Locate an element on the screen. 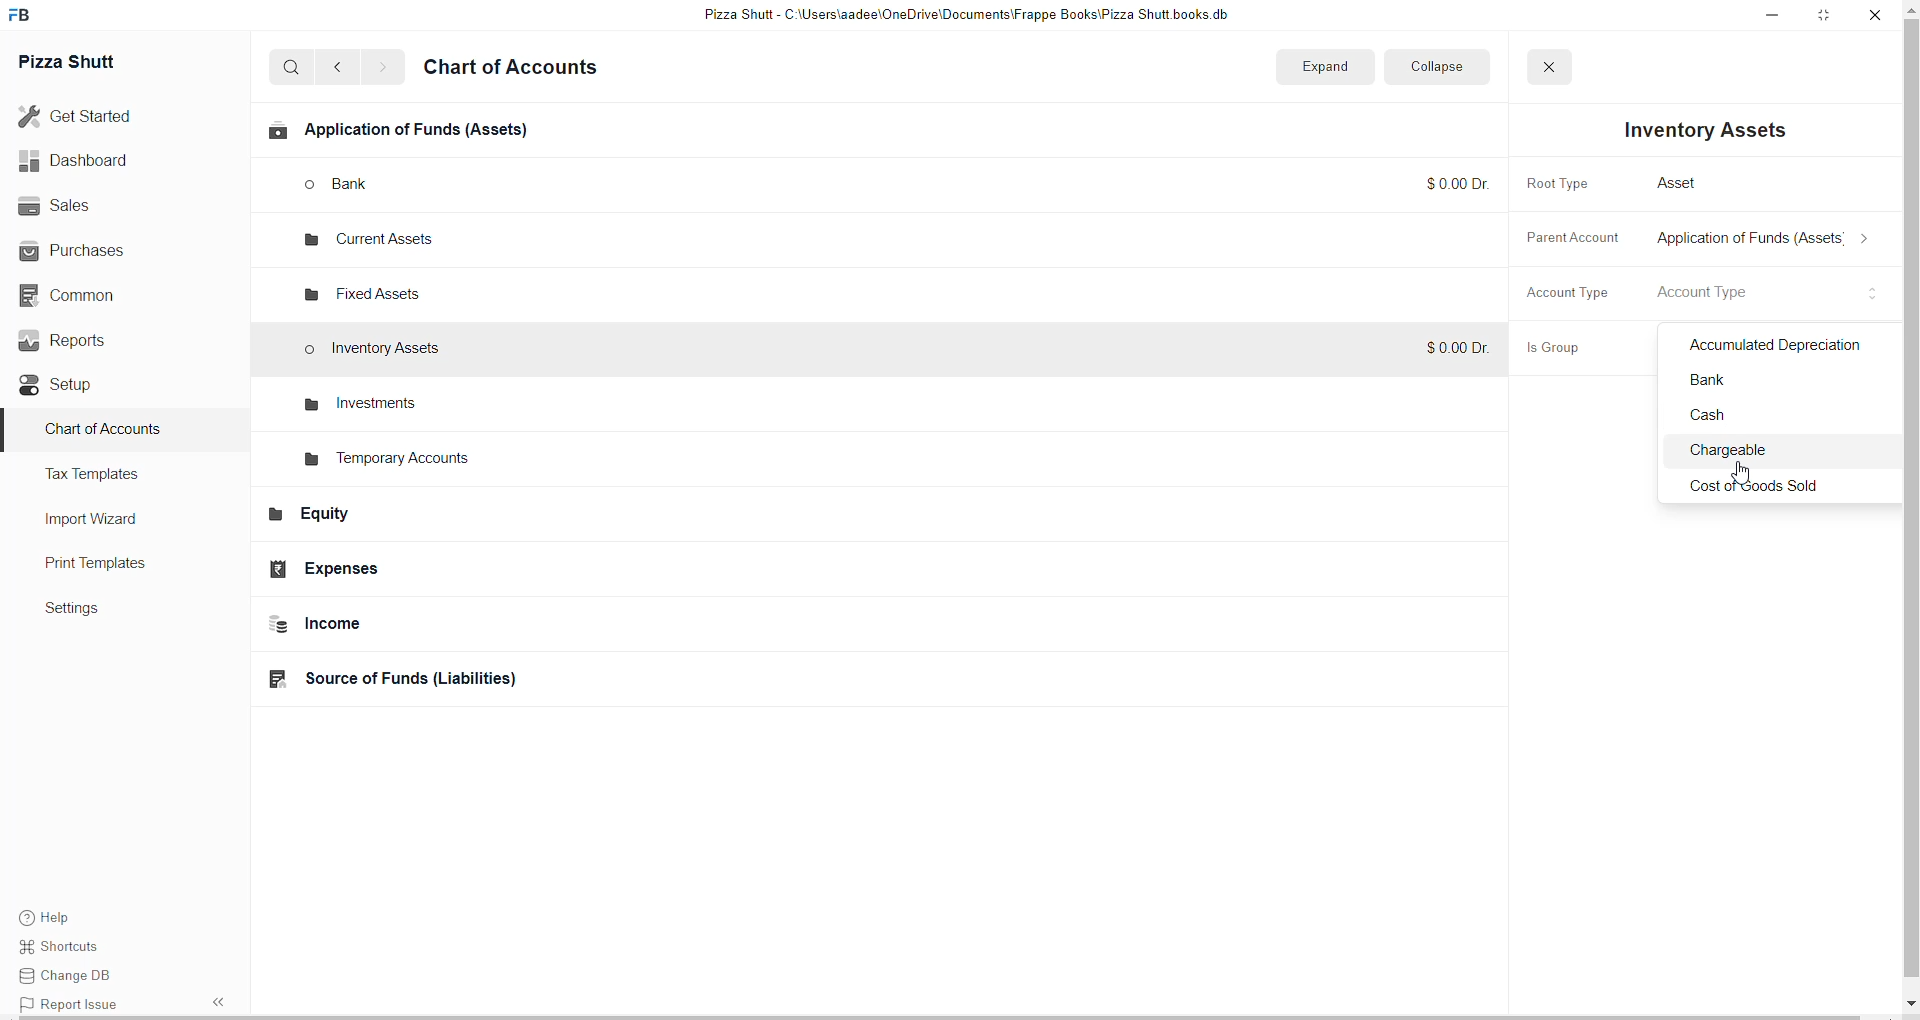 This screenshot has width=1920, height=1020. minimize  is located at coordinates (1769, 17).